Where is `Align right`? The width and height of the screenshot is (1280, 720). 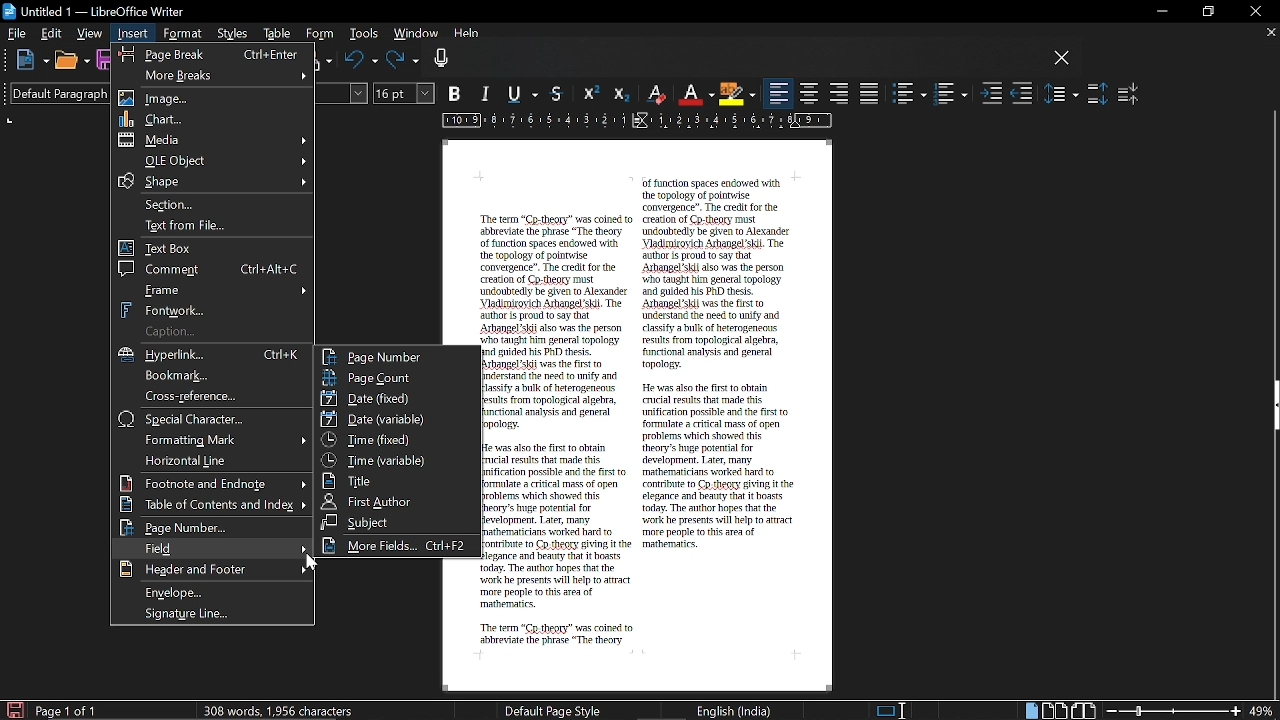 Align right is located at coordinates (840, 92).